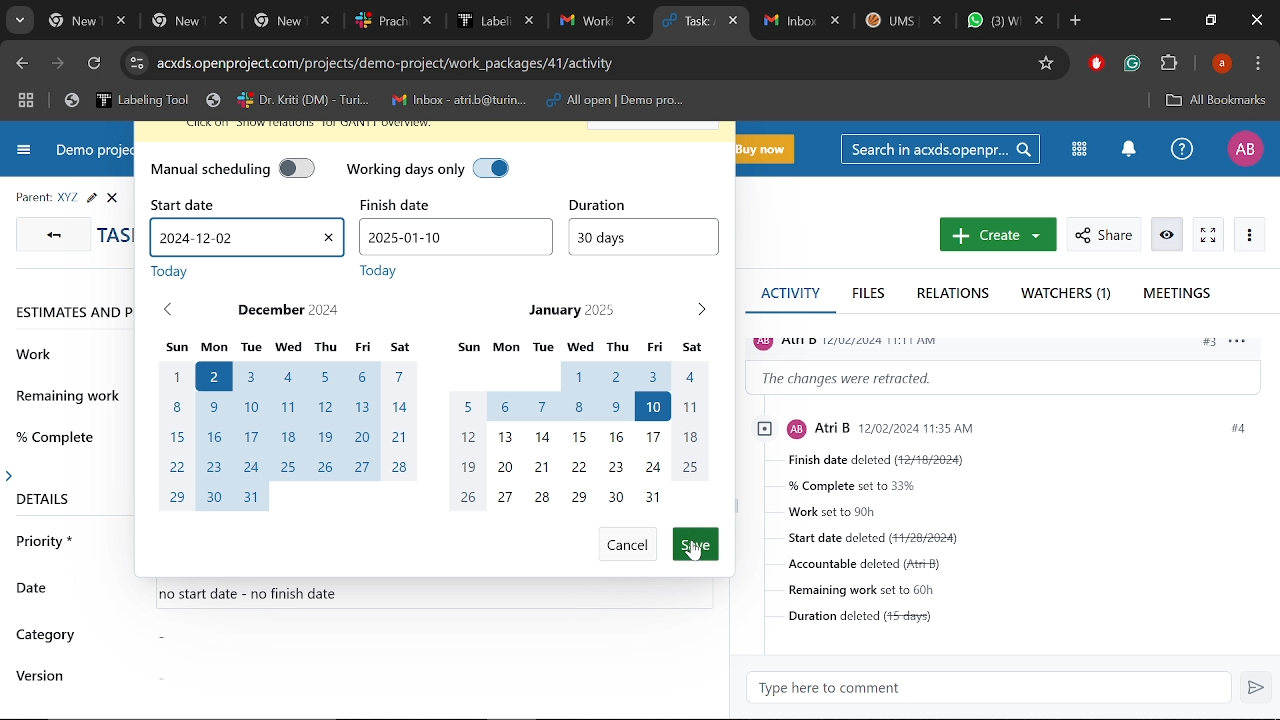 Image resolution: width=1280 pixels, height=720 pixels. I want to click on options, so click(1243, 345).